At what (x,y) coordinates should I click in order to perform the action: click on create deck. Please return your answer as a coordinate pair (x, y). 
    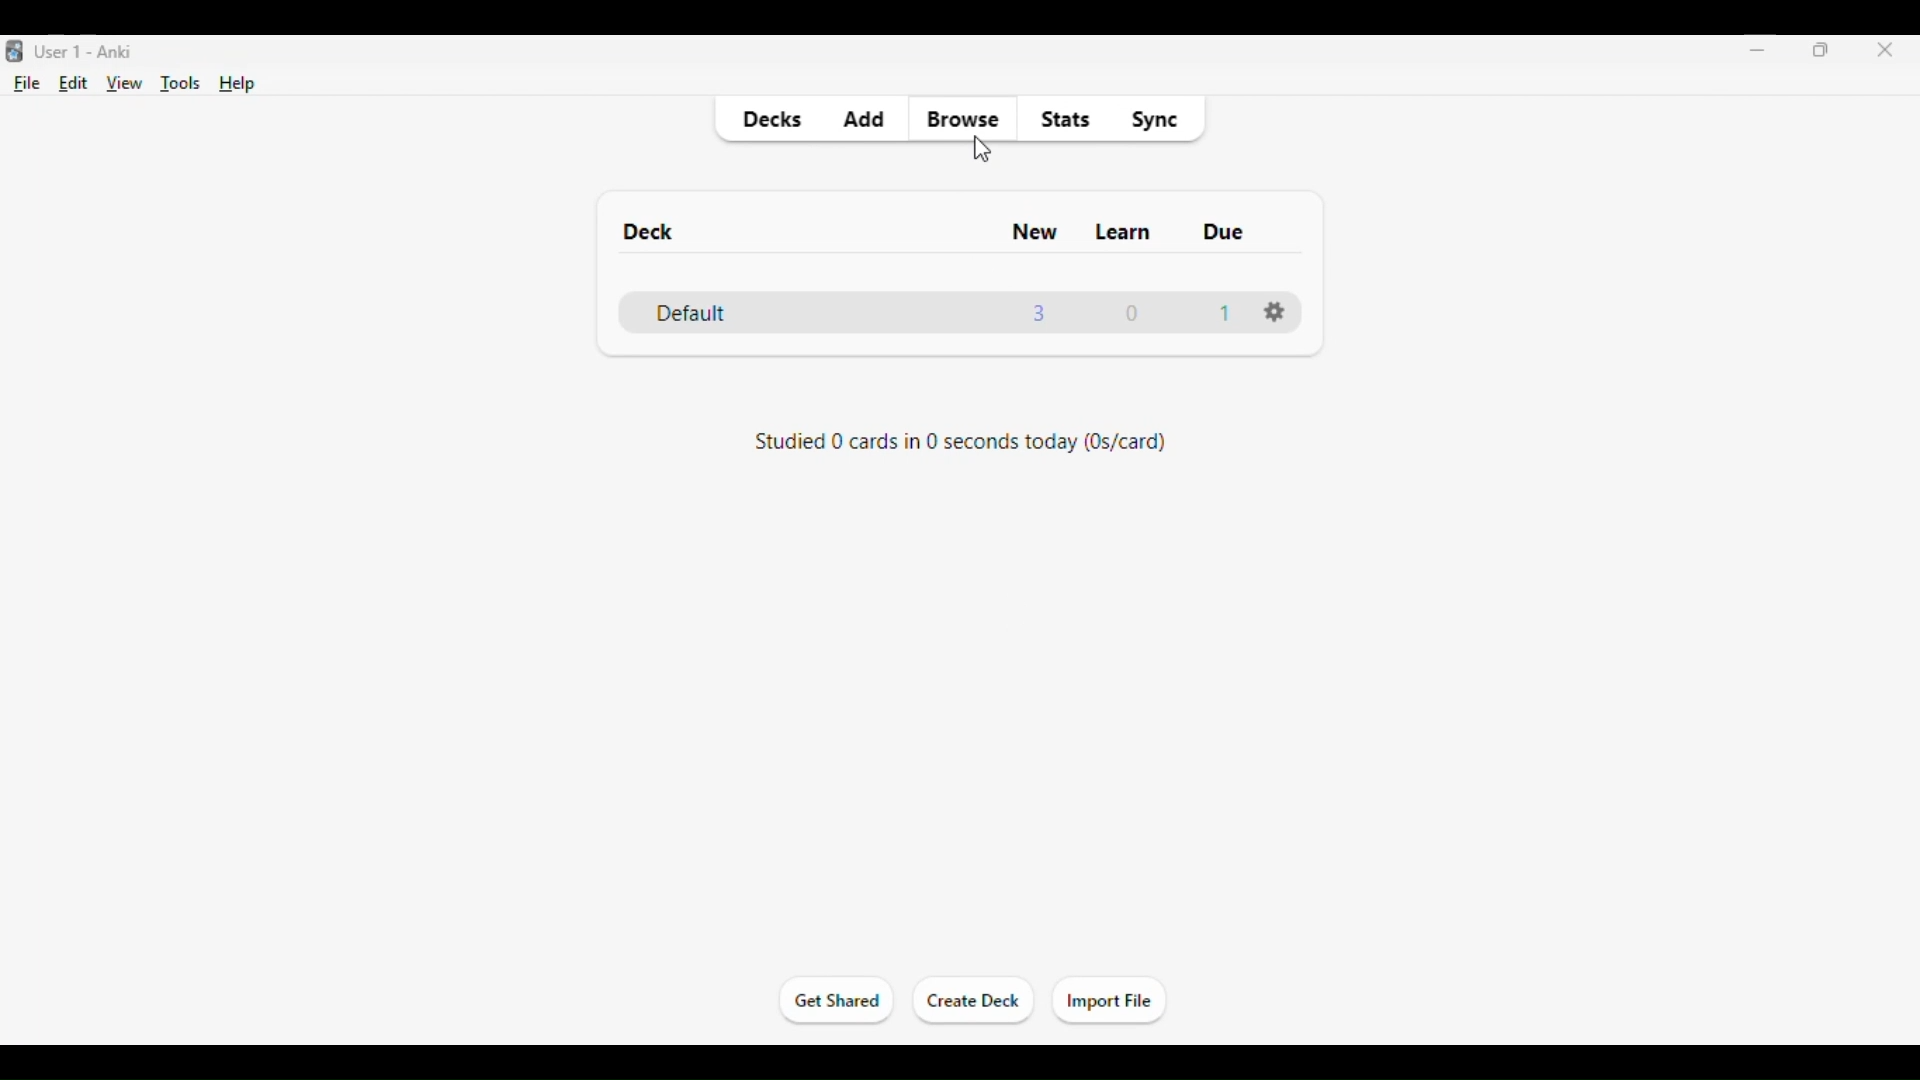
    Looking at the image, I should click on (974, 1001).